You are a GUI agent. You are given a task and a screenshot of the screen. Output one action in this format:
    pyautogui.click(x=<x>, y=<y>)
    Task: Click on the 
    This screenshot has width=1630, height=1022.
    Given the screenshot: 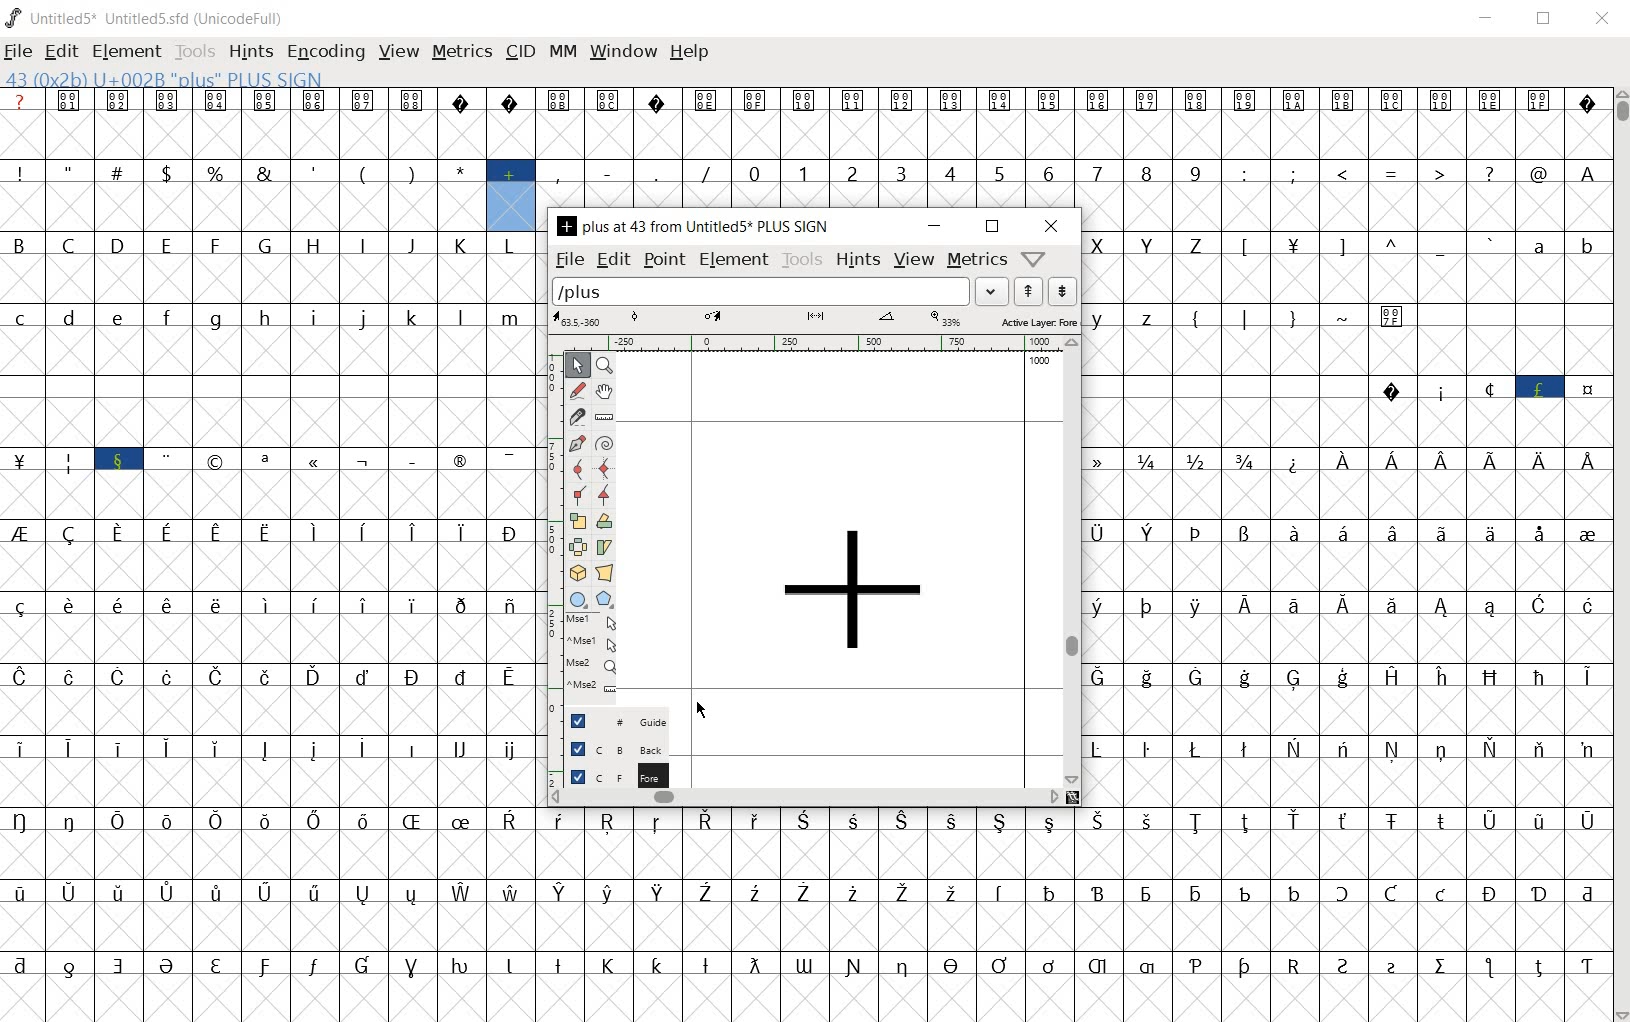 What is the action you would take?
    pyautogui.click(x=1173, y=628)
    